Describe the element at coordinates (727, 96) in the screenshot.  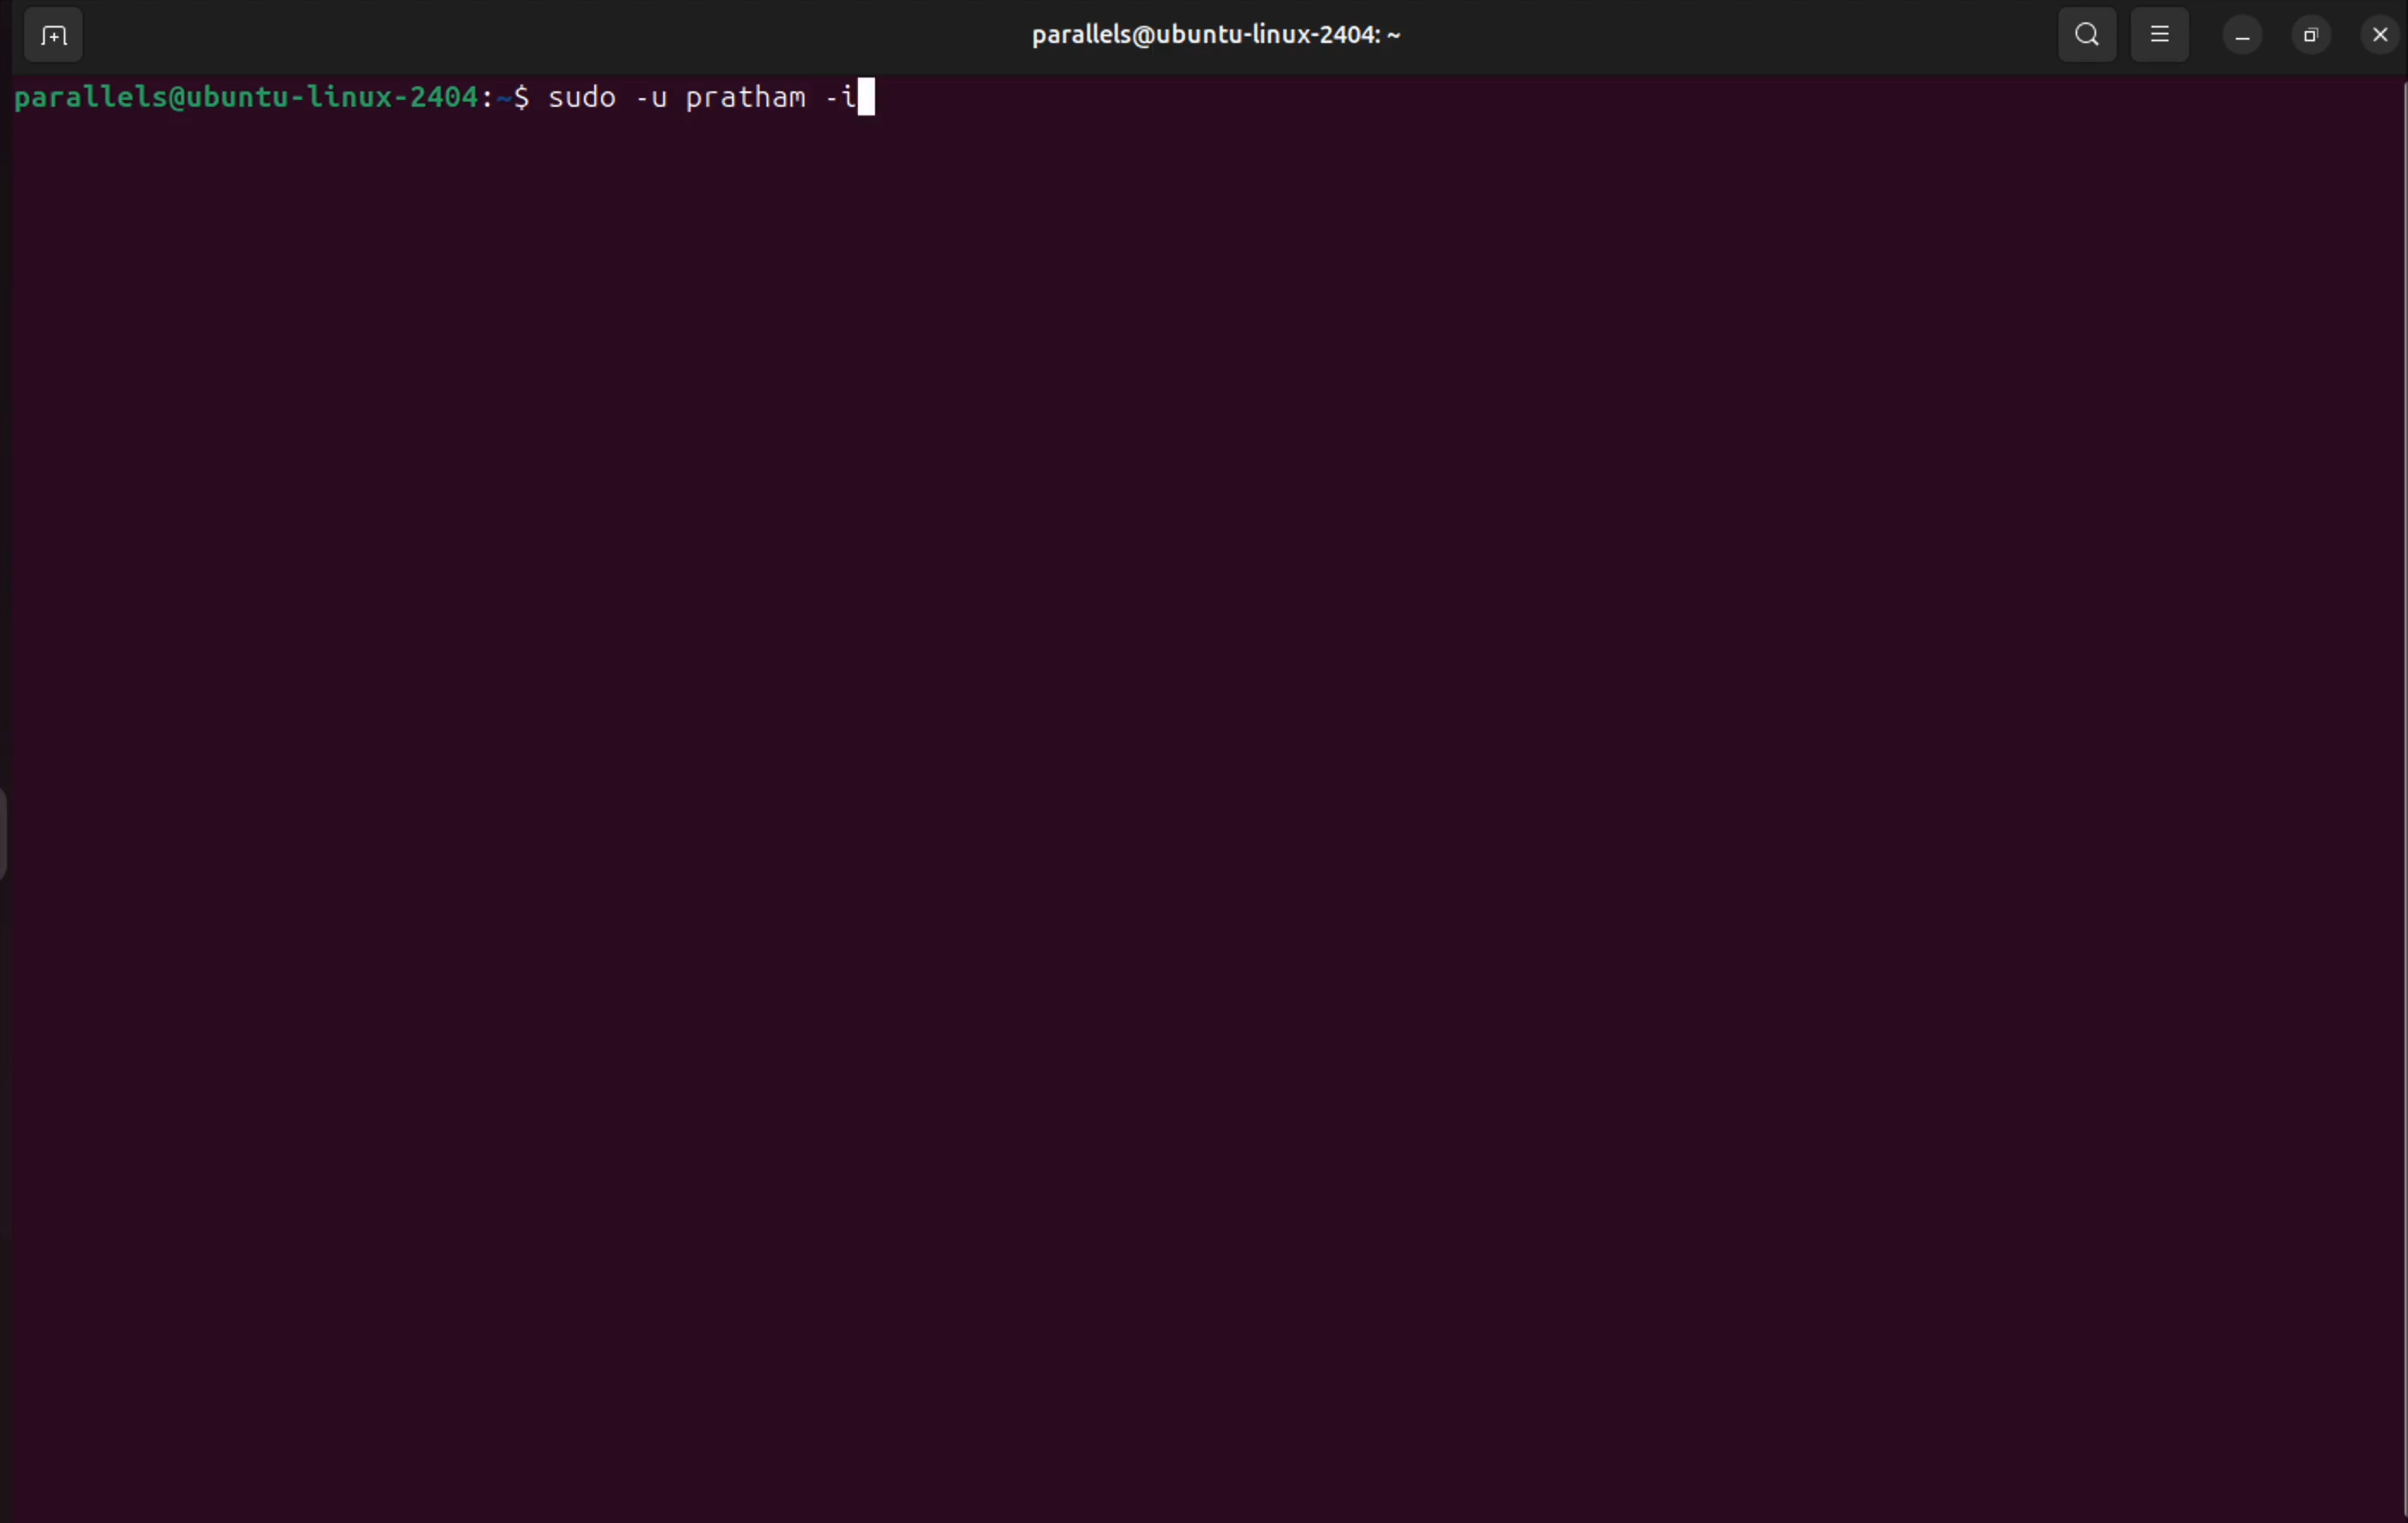
I see `sudo -u <username> -i` at that location.